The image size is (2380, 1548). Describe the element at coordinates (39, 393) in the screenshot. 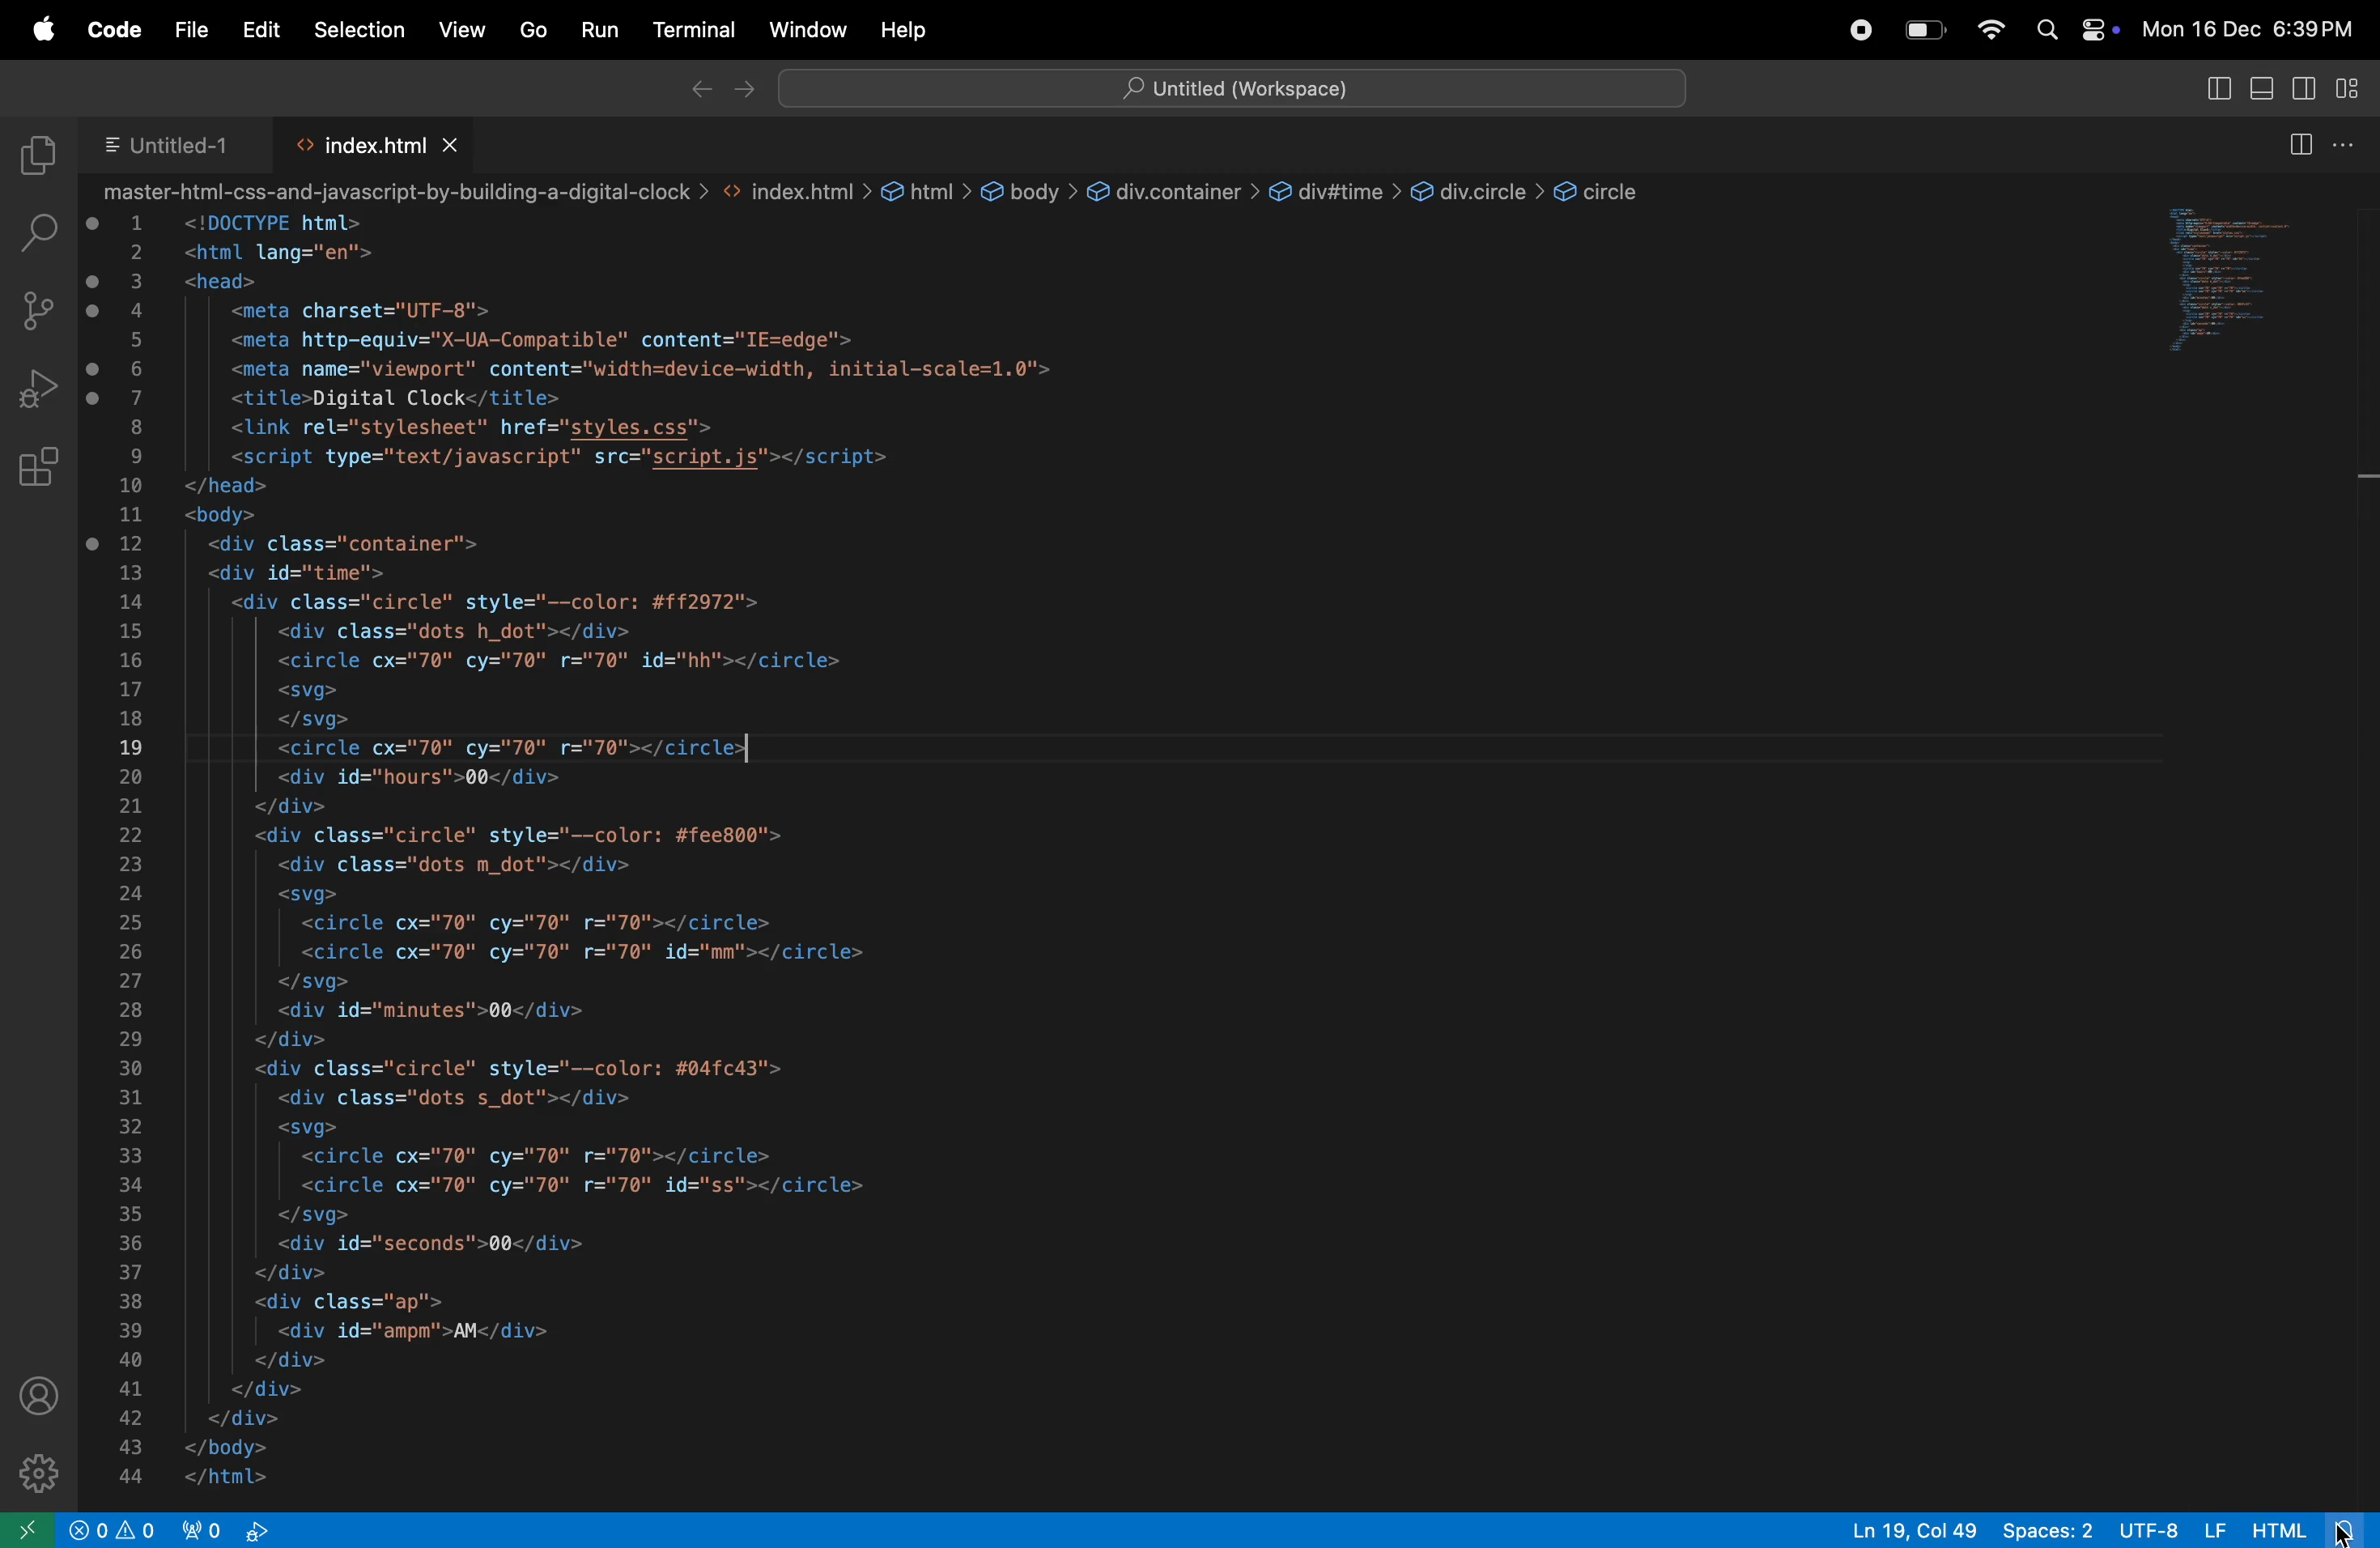

I see `run debug` at that location.